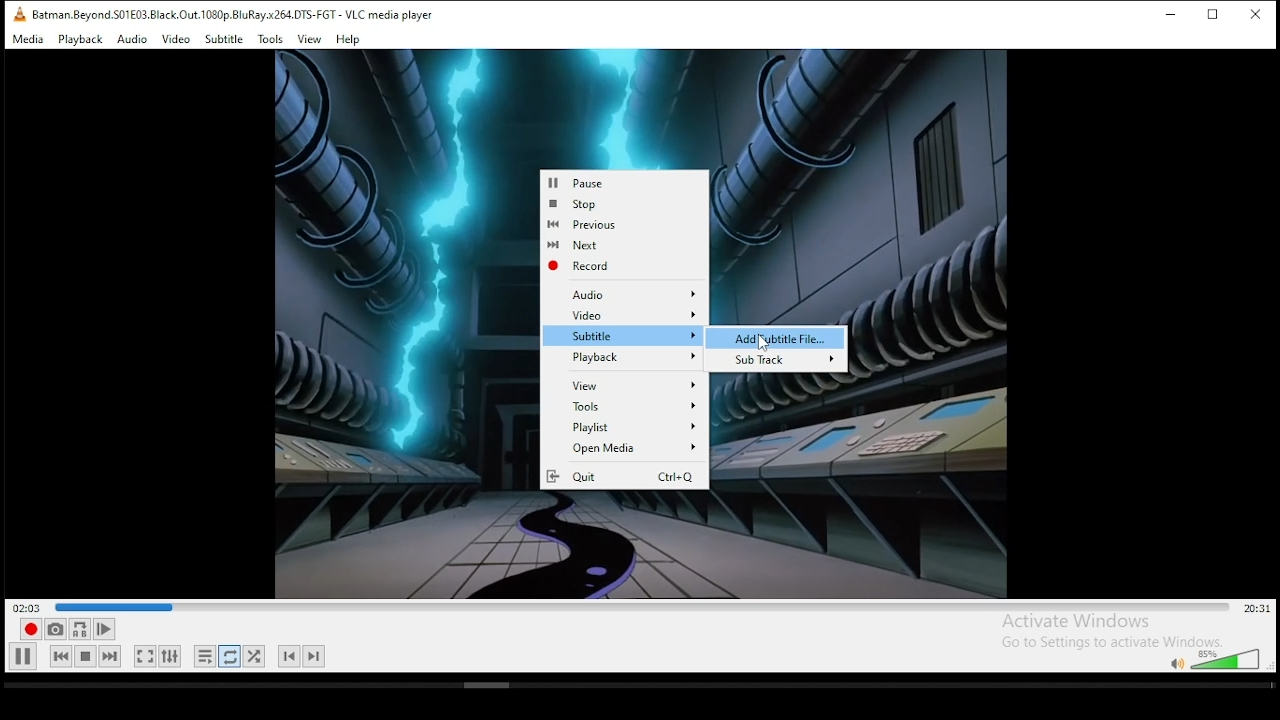 The width and height of the screenshot is (1280, 720). Describe the element at coordinates (176, 39) in the screenshot. I see `video` at that location.